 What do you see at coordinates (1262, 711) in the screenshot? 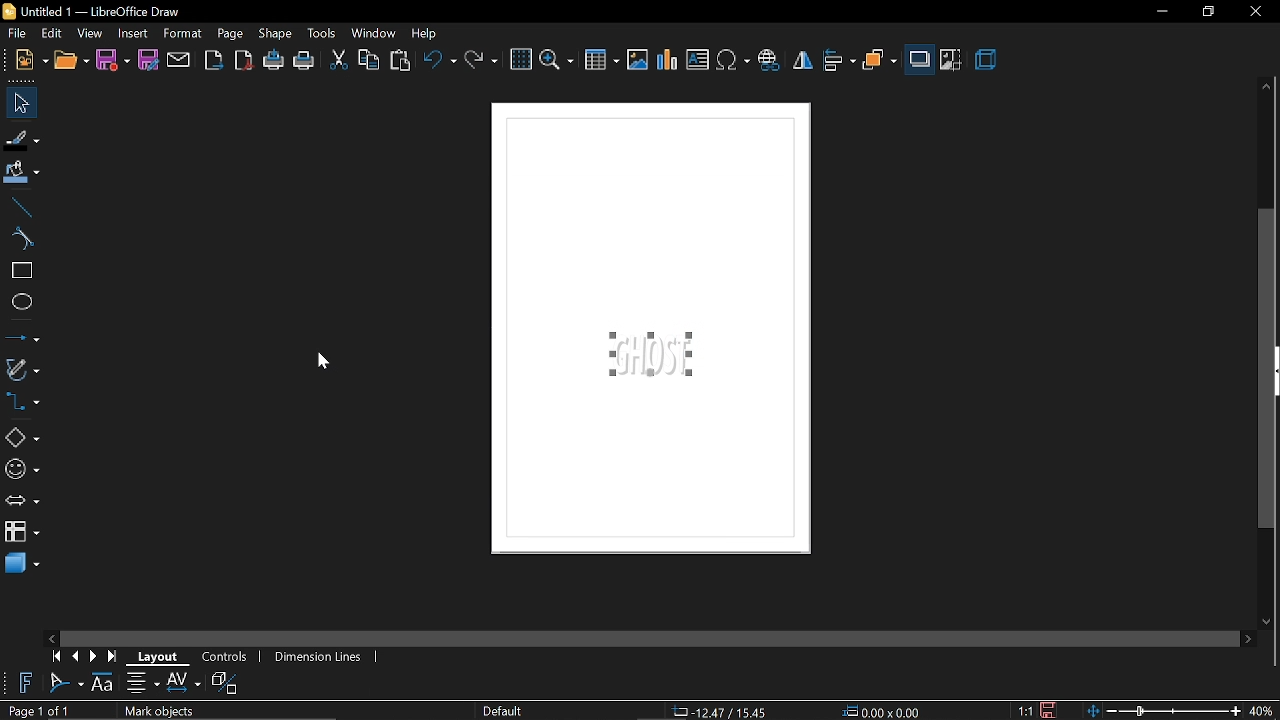
I see `40%` at bounding box center [1262, 711].